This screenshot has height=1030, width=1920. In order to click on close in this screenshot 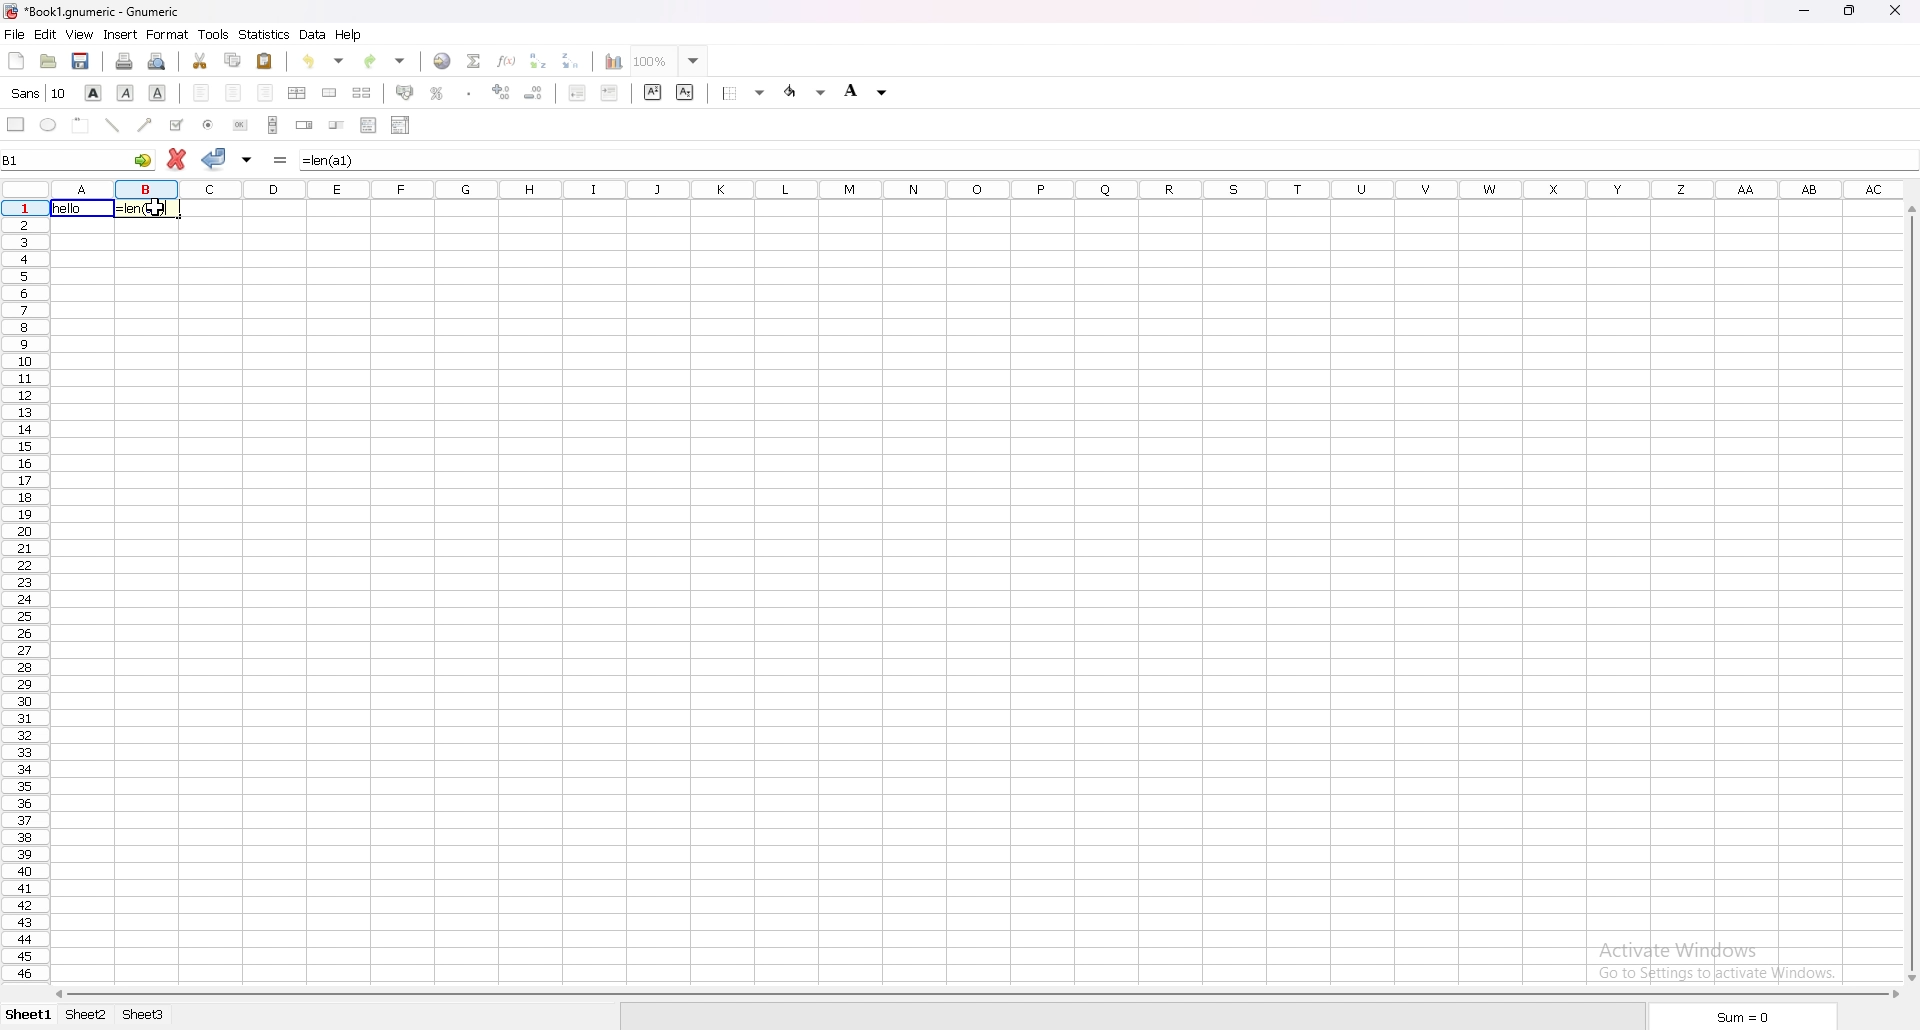, I will do `click(1895, 10)`.